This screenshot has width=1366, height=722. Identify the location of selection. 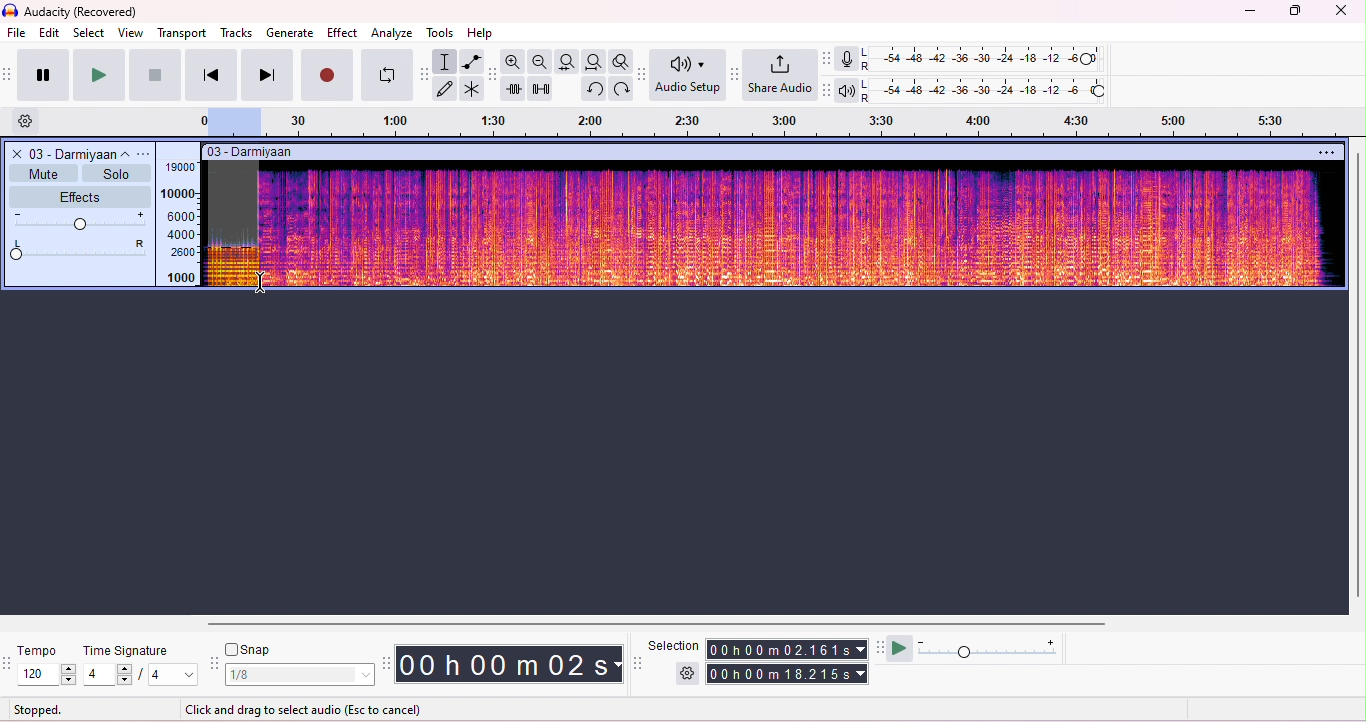
(675, 645).